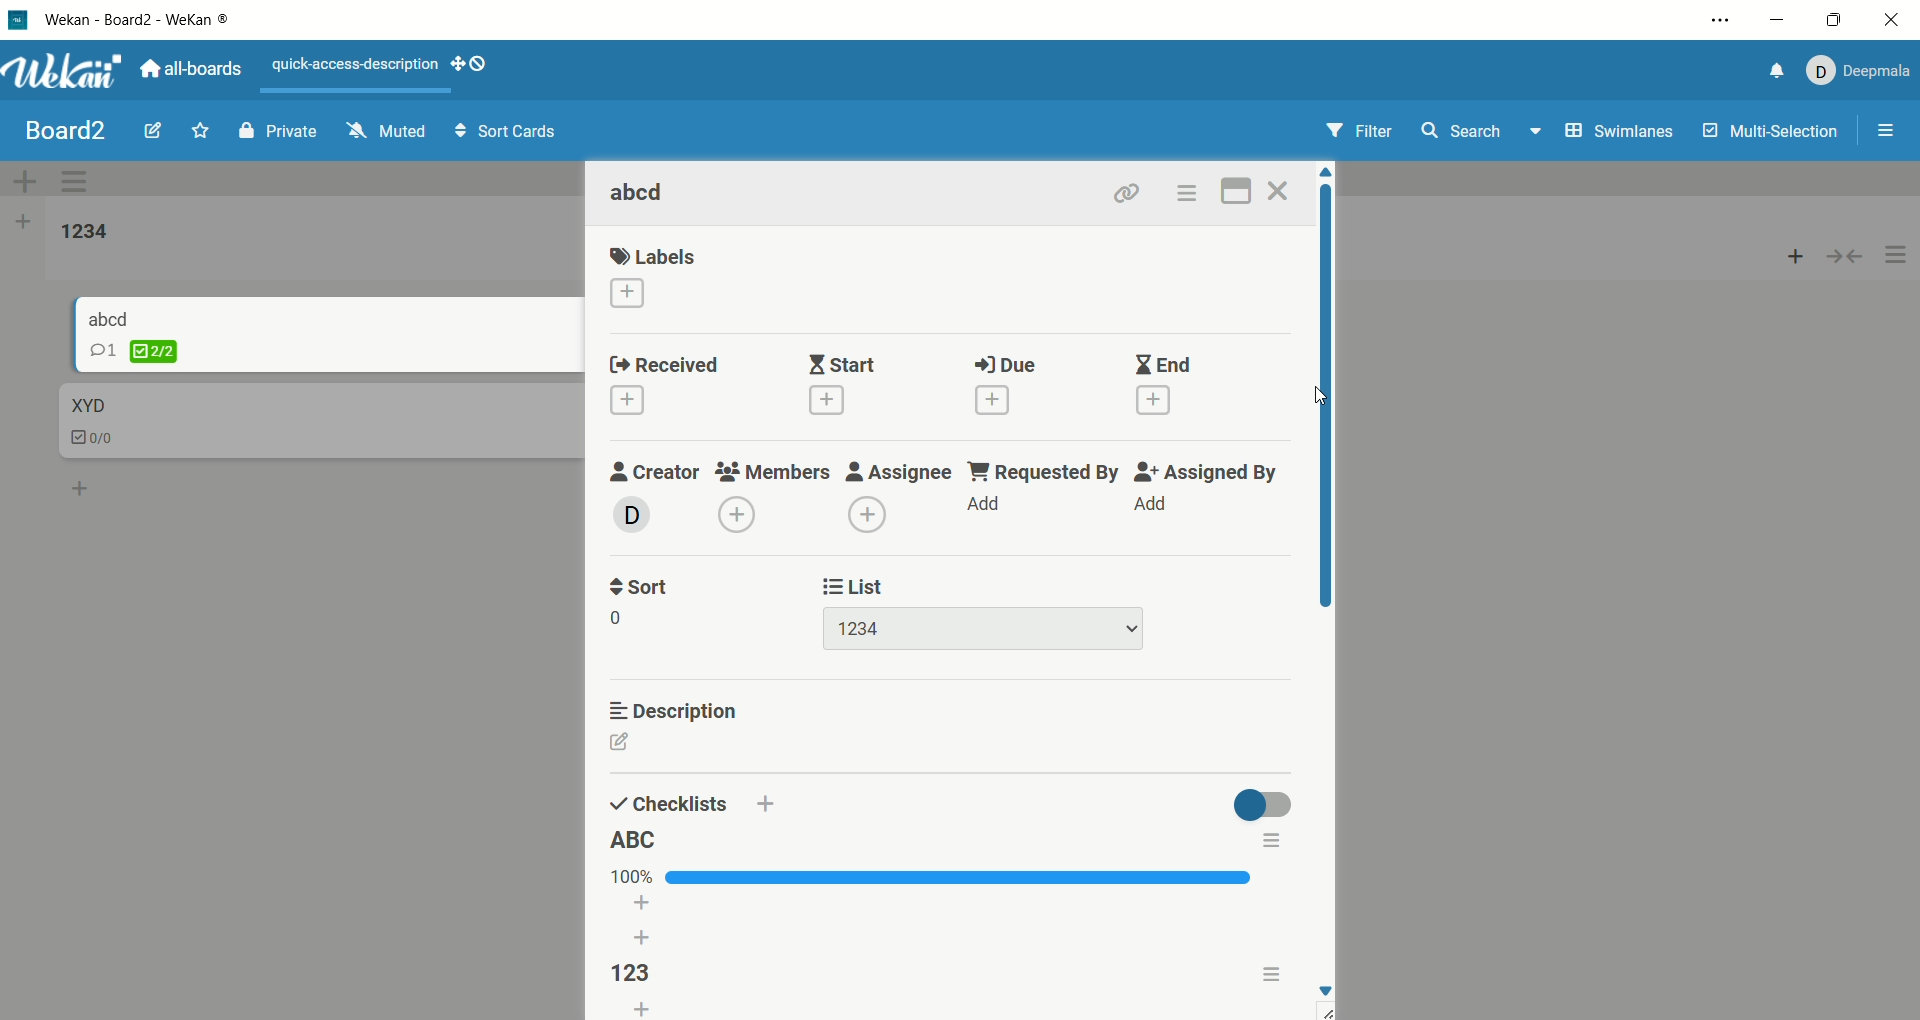 The image size is (1920, 1020). I want to click on add, so click(82, 485).